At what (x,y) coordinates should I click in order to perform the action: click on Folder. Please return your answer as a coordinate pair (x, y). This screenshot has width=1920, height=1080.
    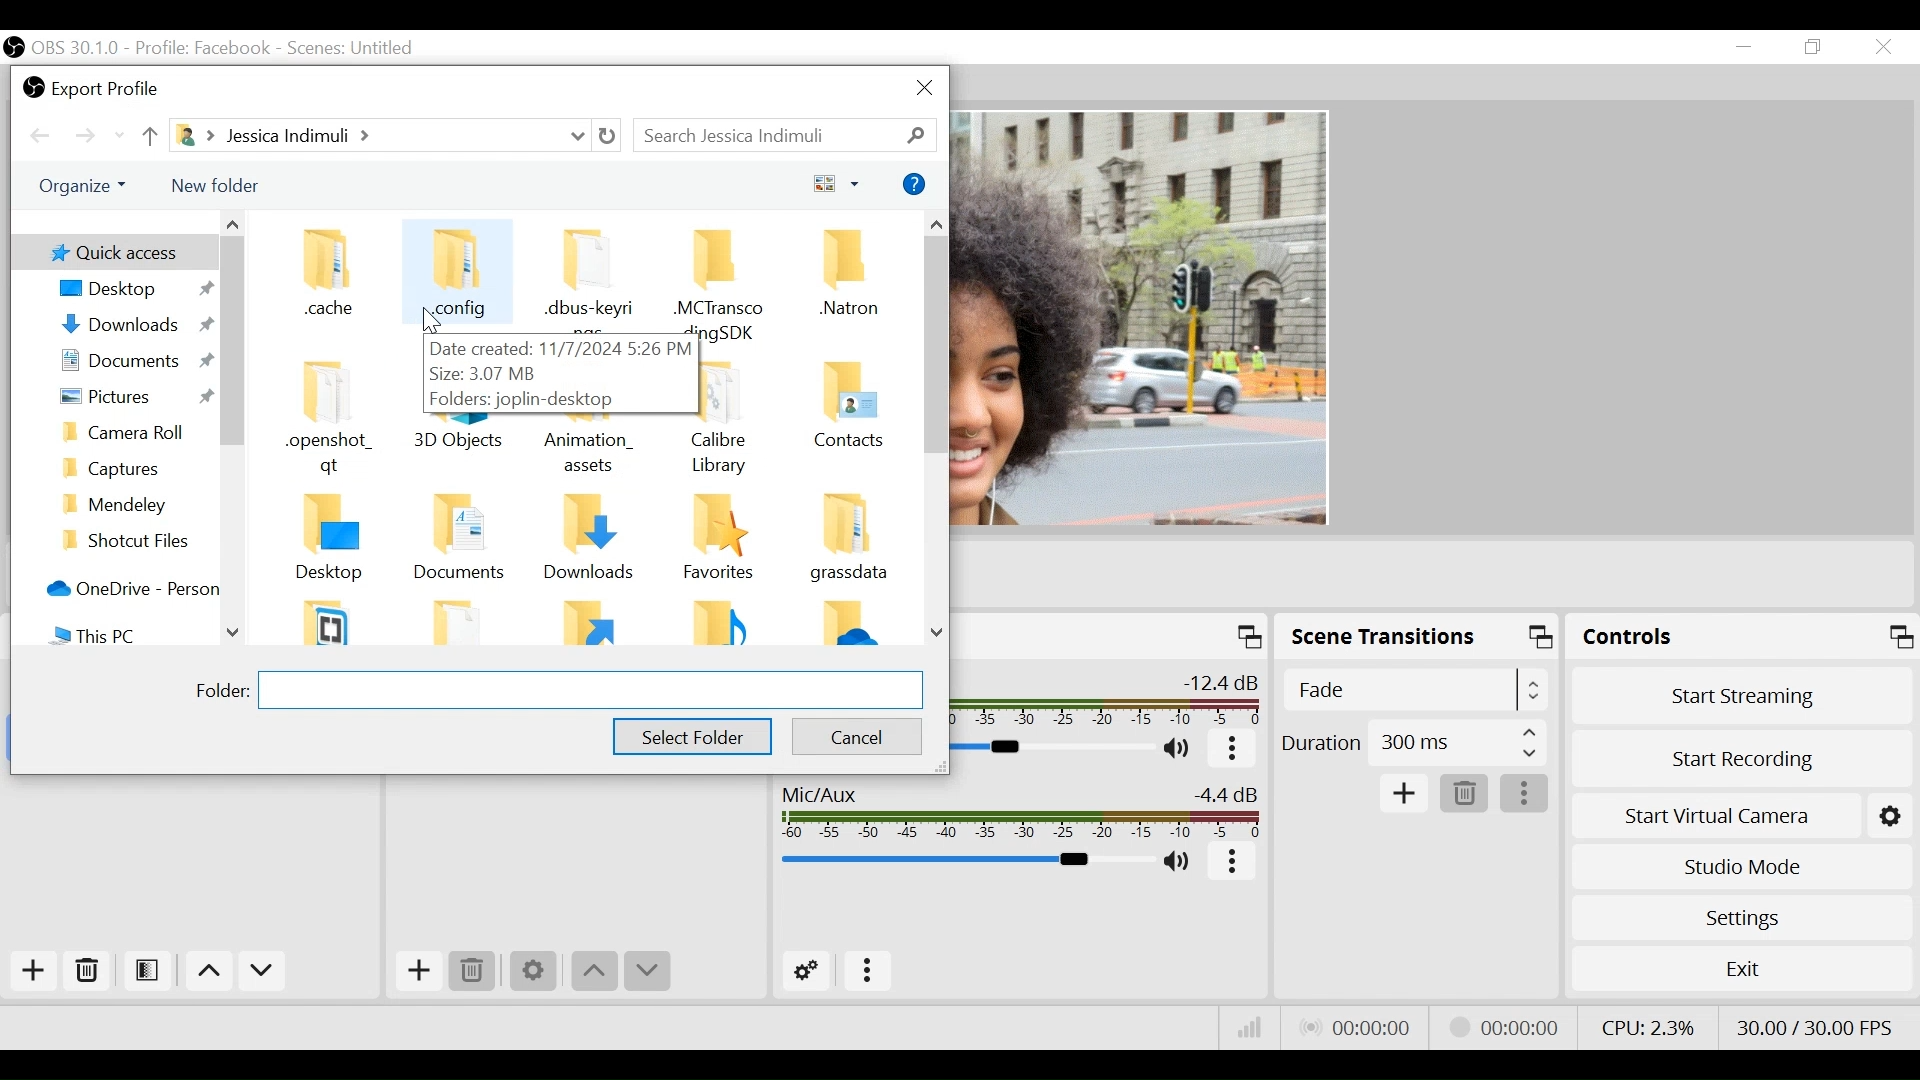
    Looking at the image, I should click on (592, 623).